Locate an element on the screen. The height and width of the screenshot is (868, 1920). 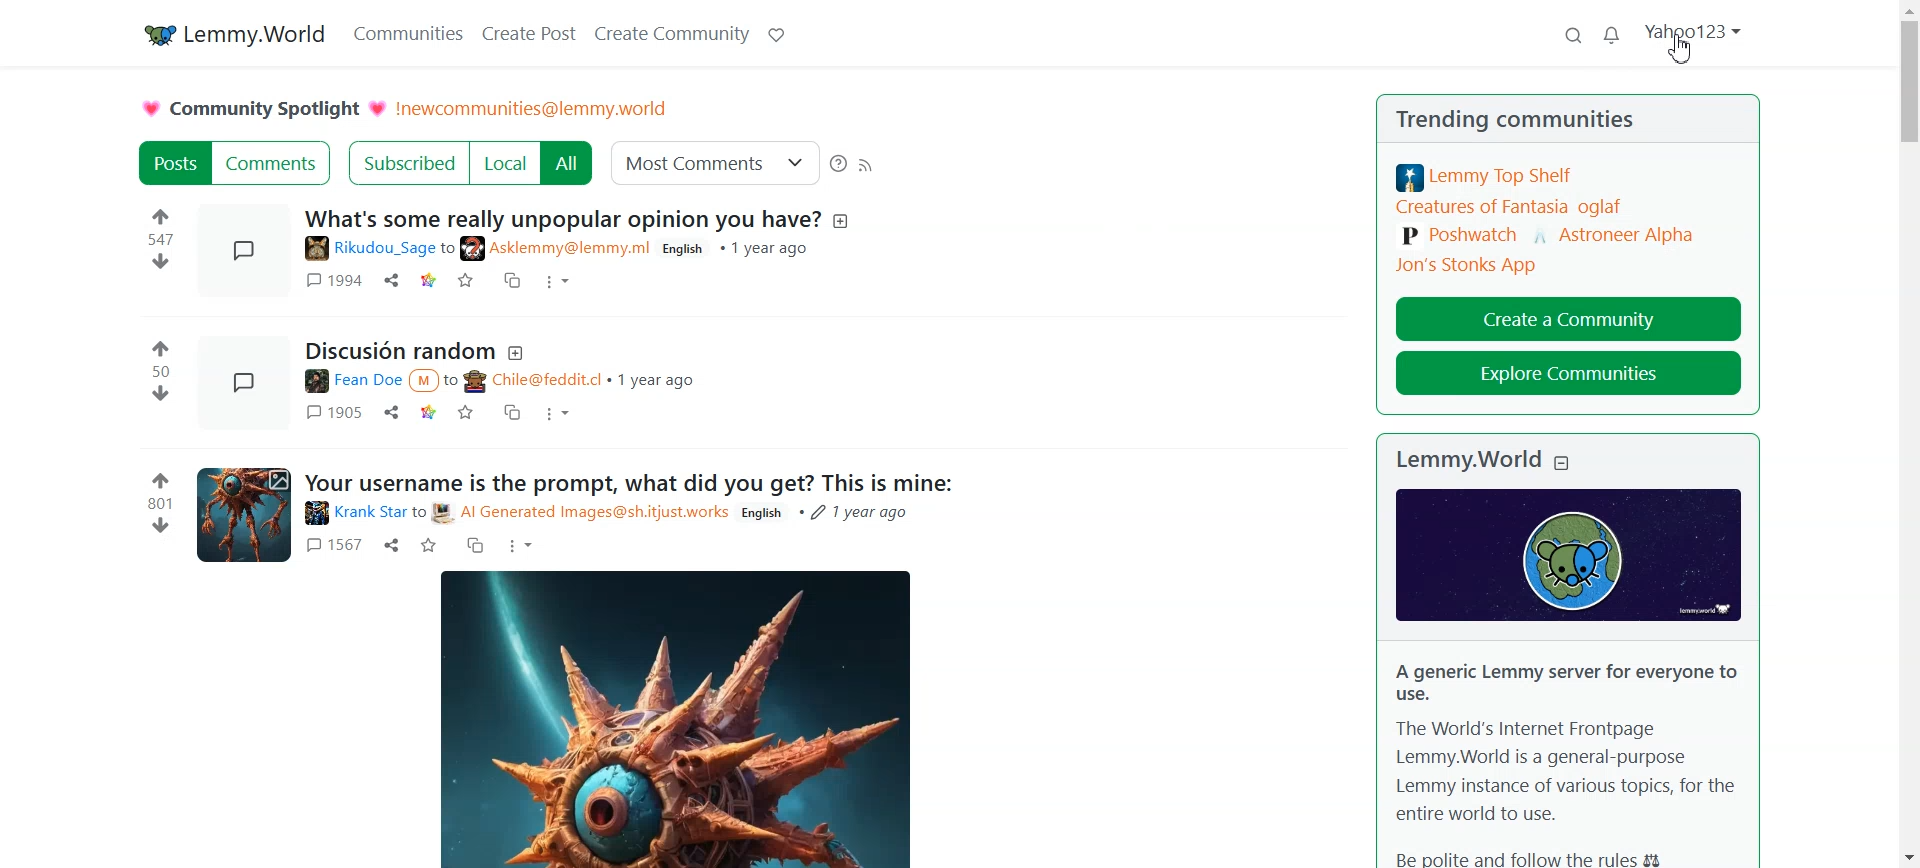
Lemmy.world is located at coordinates (229, 32).